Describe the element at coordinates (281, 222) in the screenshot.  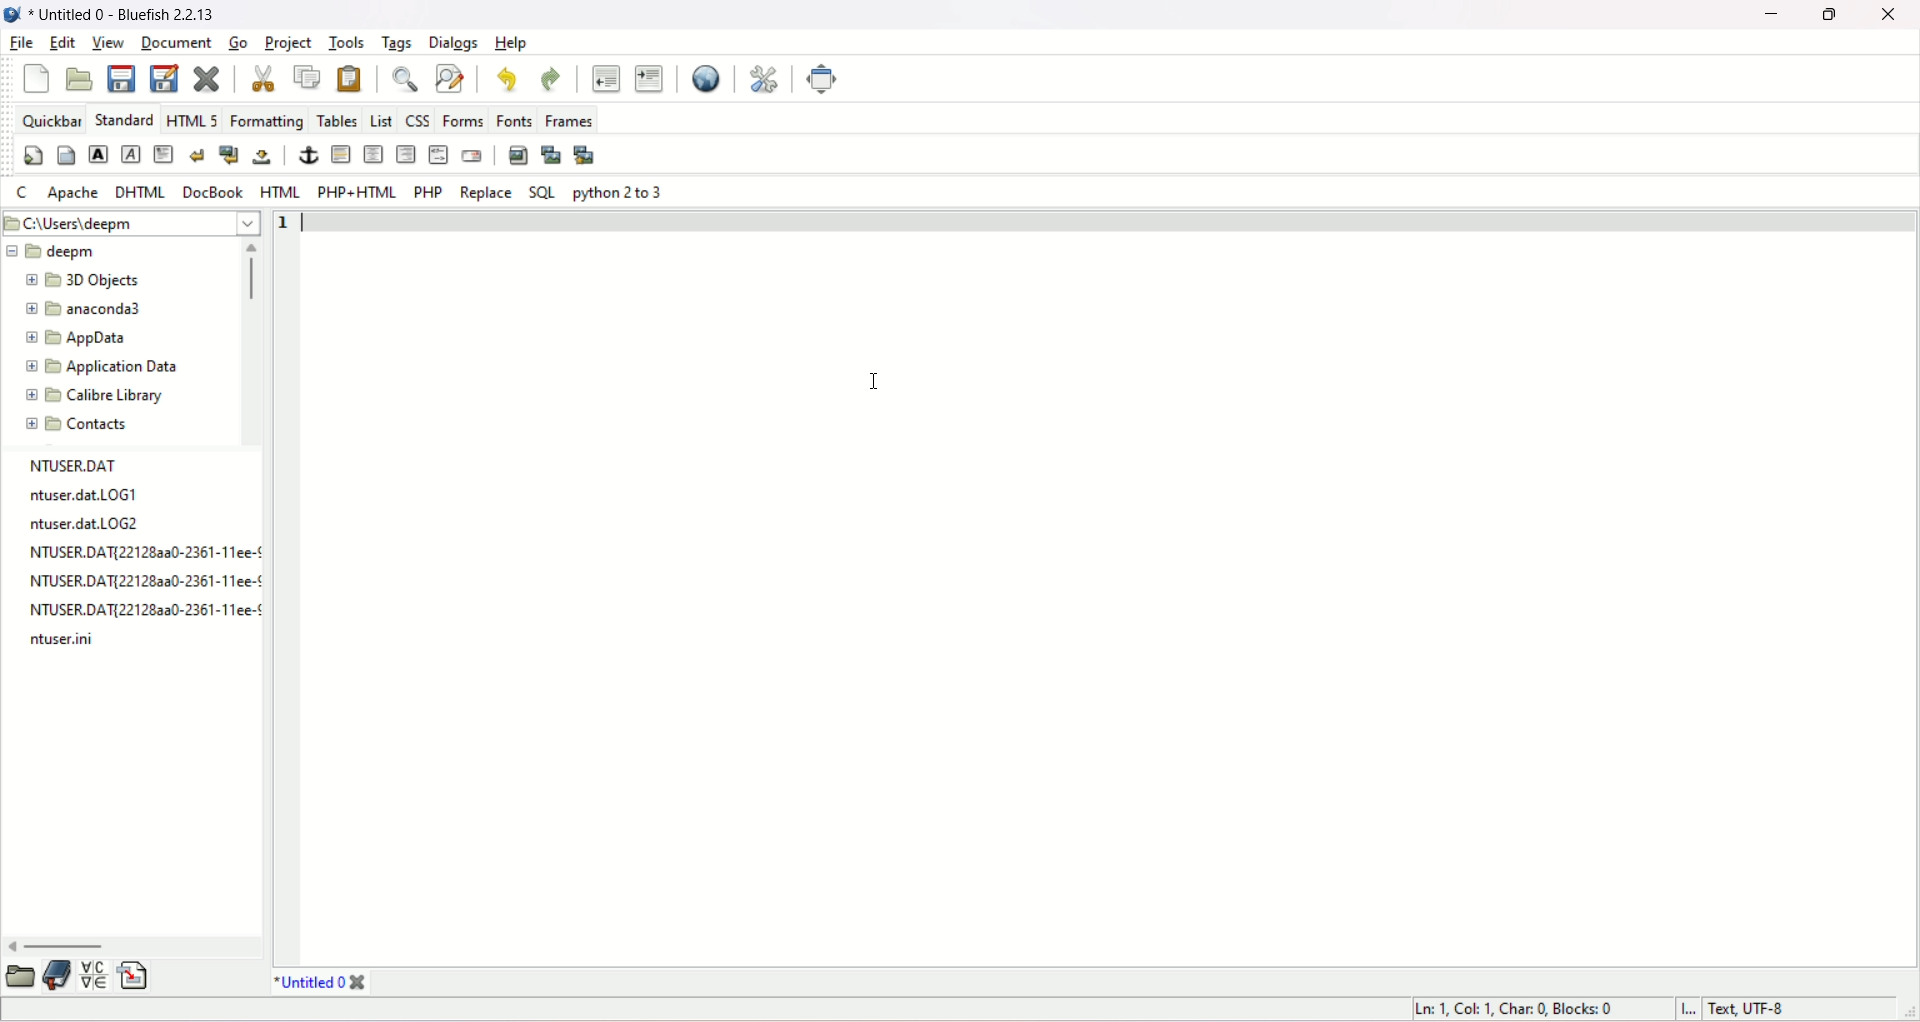
I see `line number` at that location.